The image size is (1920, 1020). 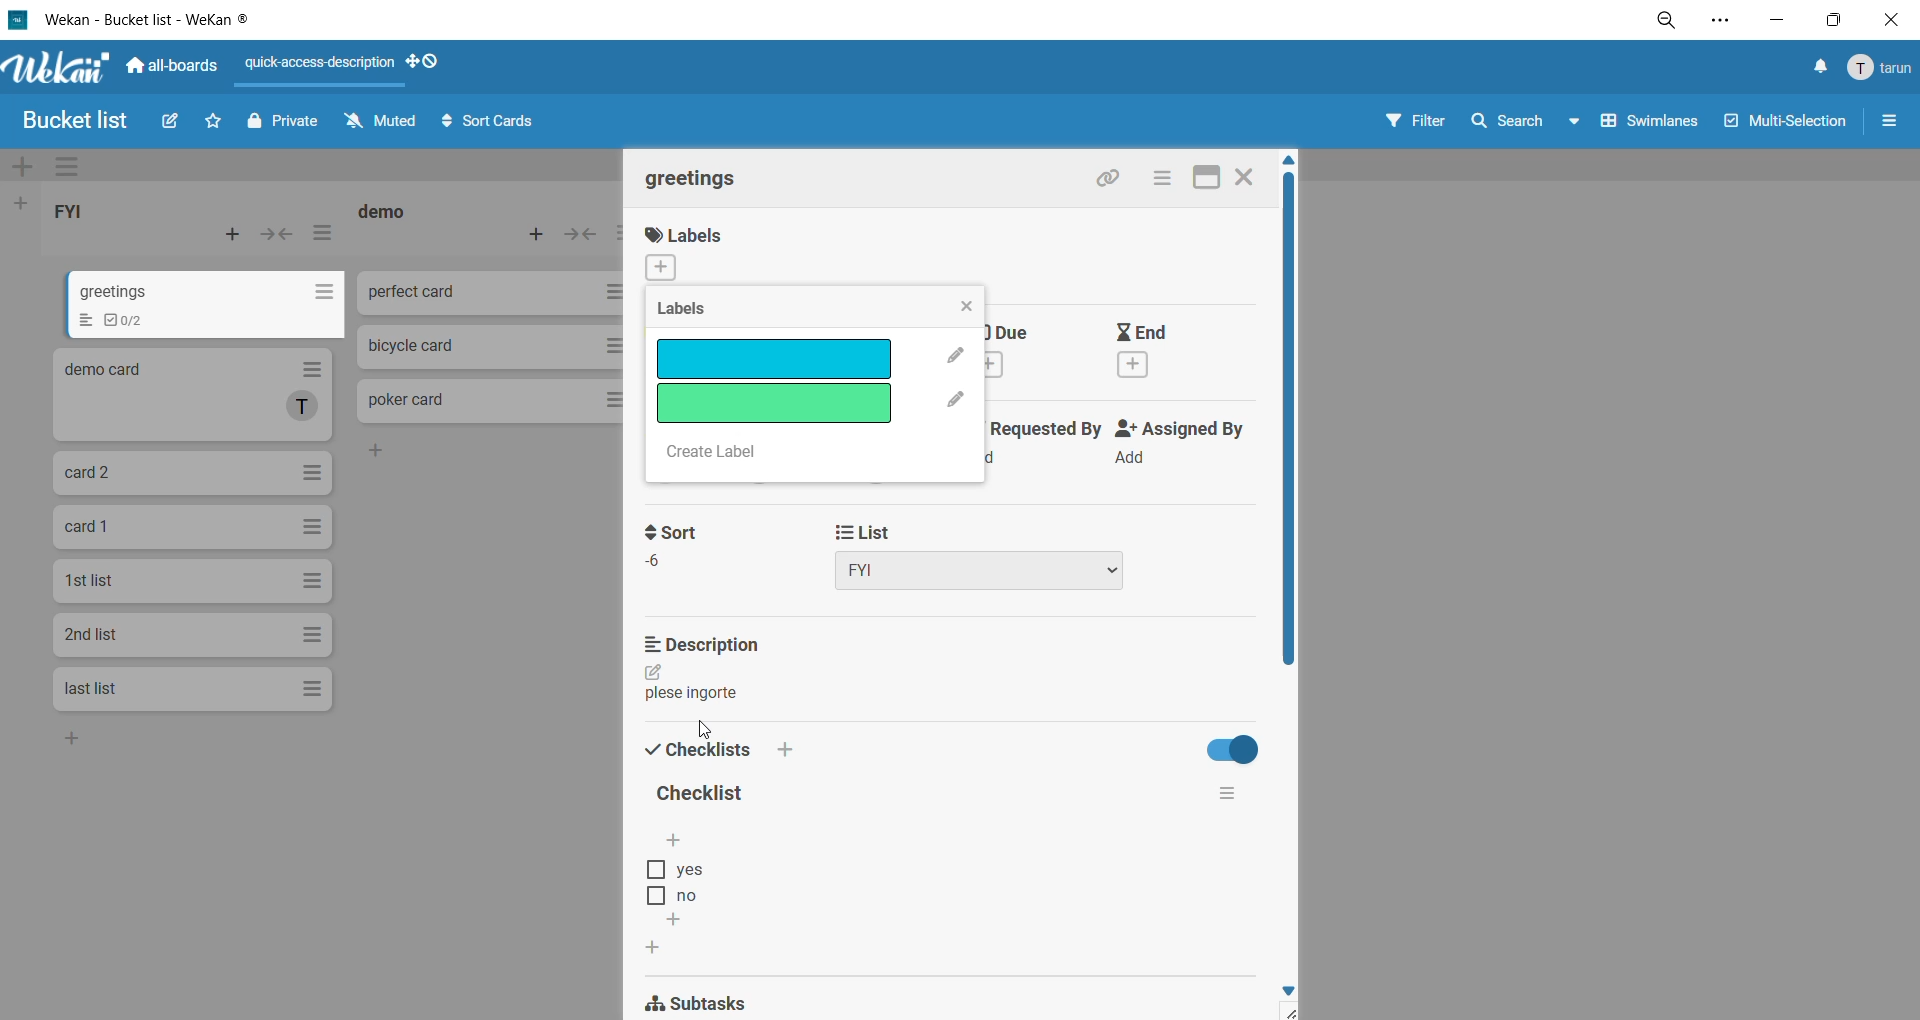 What do you see at coordinates (195, 474) in the screenshot?
I see `card 2` at bounding box center [195, 474].